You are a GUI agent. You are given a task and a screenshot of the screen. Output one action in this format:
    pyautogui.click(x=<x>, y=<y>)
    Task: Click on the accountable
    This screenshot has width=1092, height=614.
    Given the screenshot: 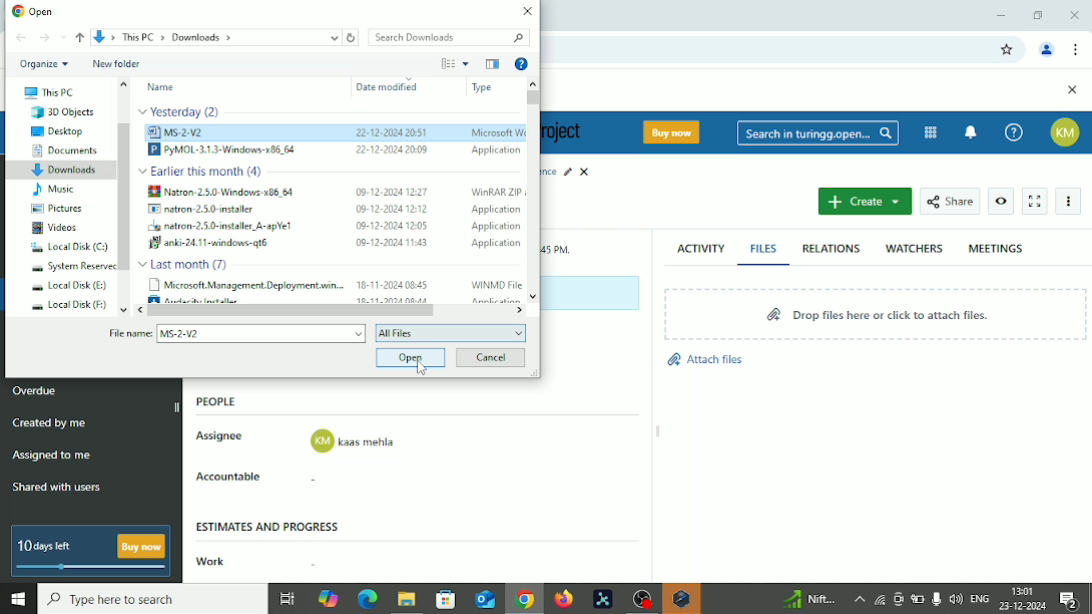 What is the action you would take?
    pyautogui.click(x=354, y=481)
    